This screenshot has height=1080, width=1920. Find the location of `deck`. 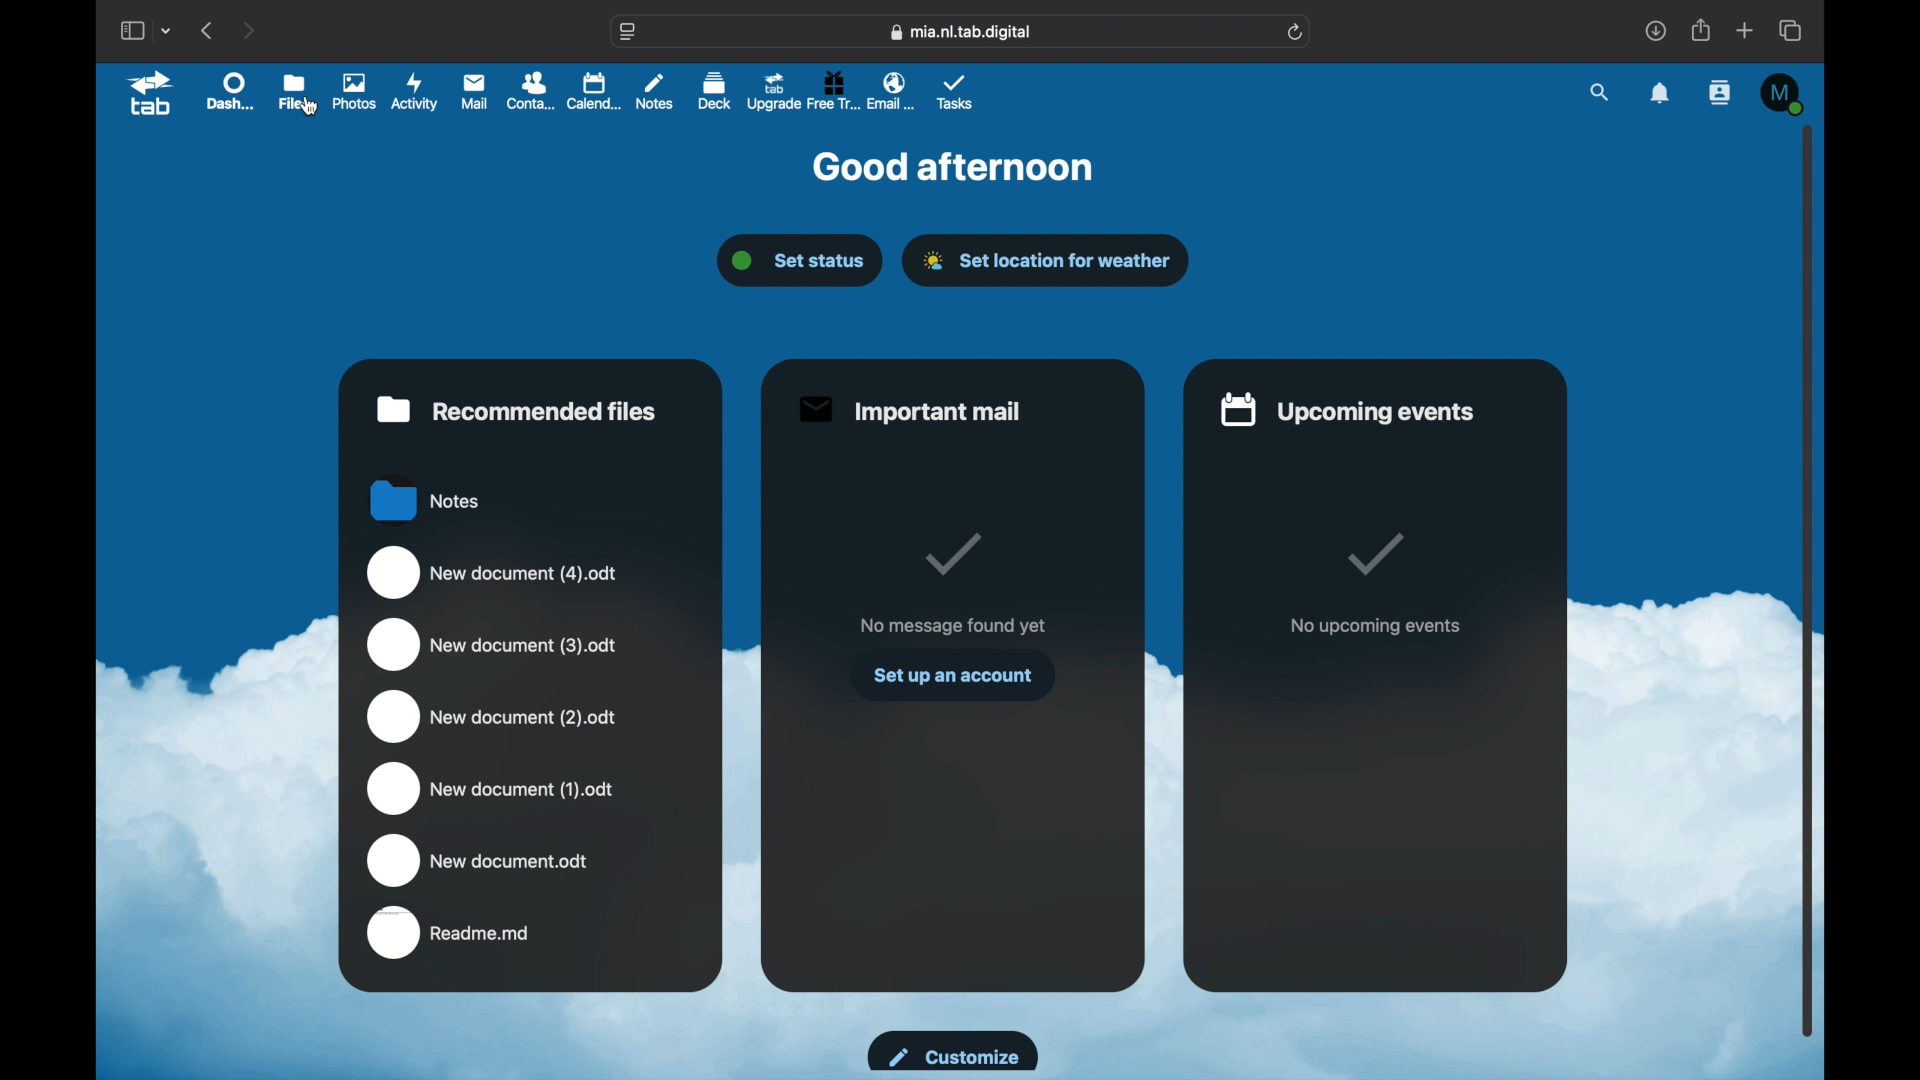

deck is located at coordinates (714, 91).